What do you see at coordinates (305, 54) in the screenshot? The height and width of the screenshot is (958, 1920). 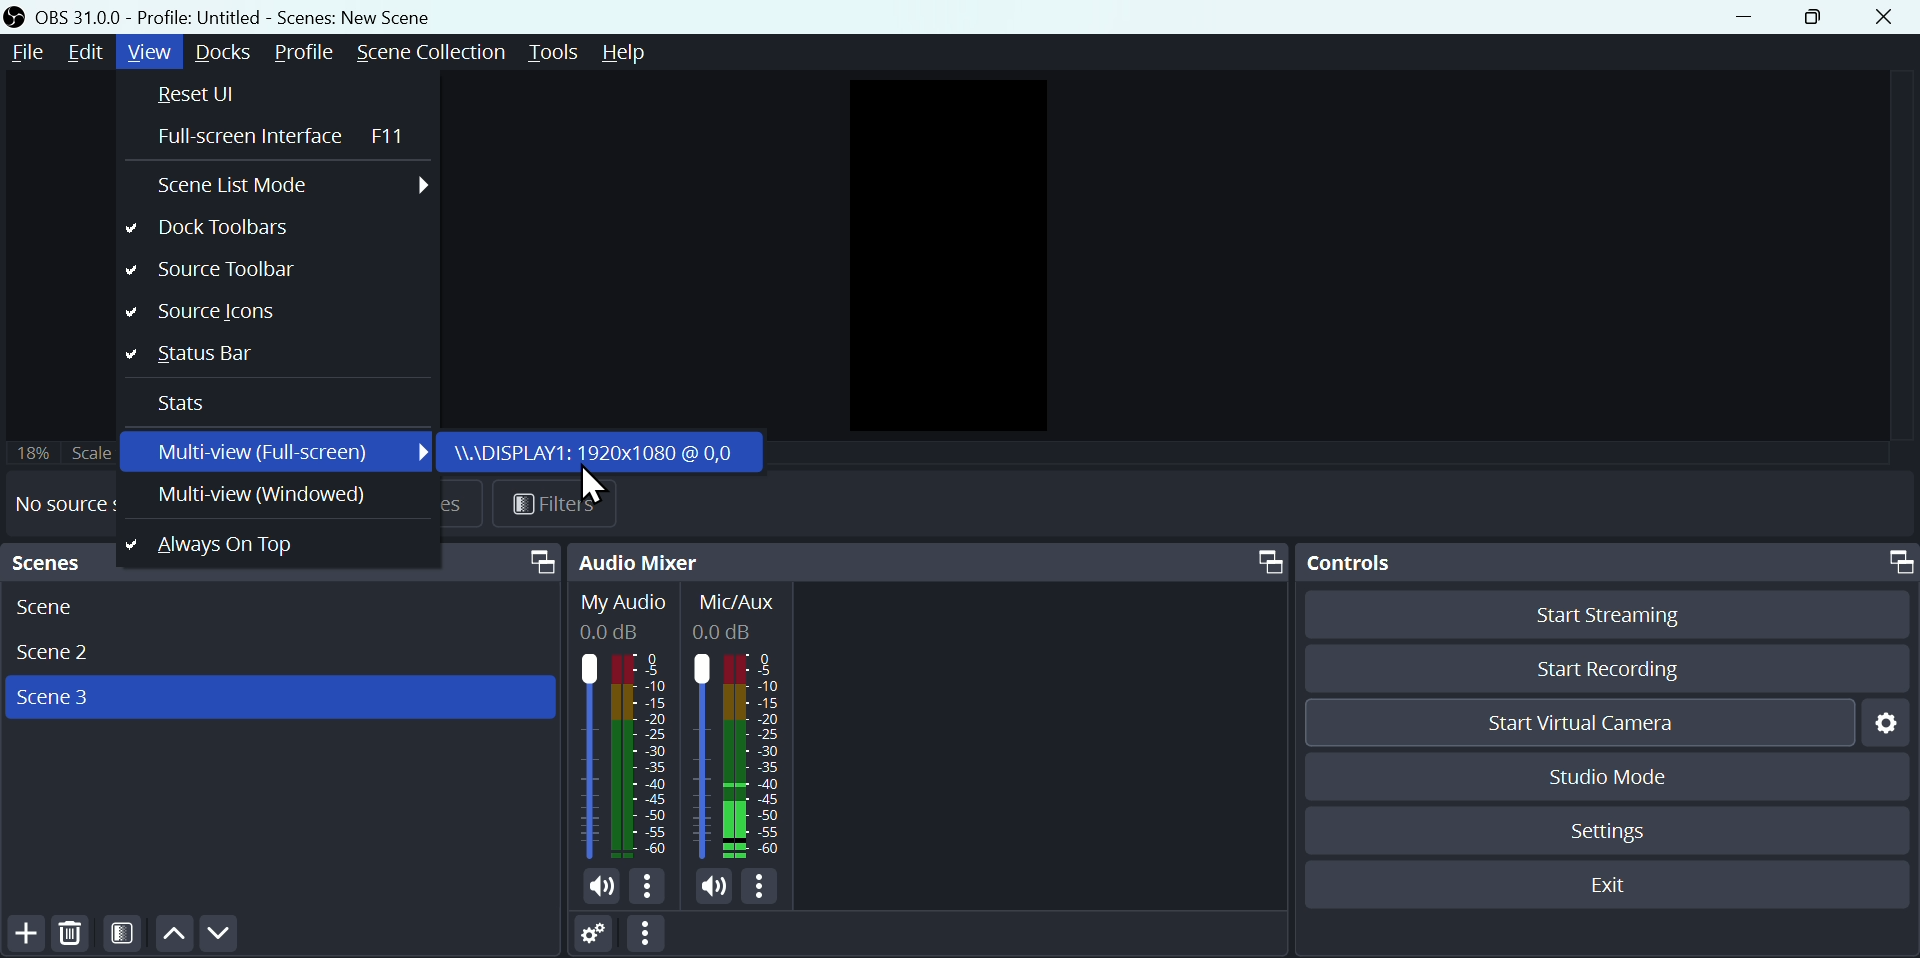 I see `Profile` at bounding box center [305, 54].